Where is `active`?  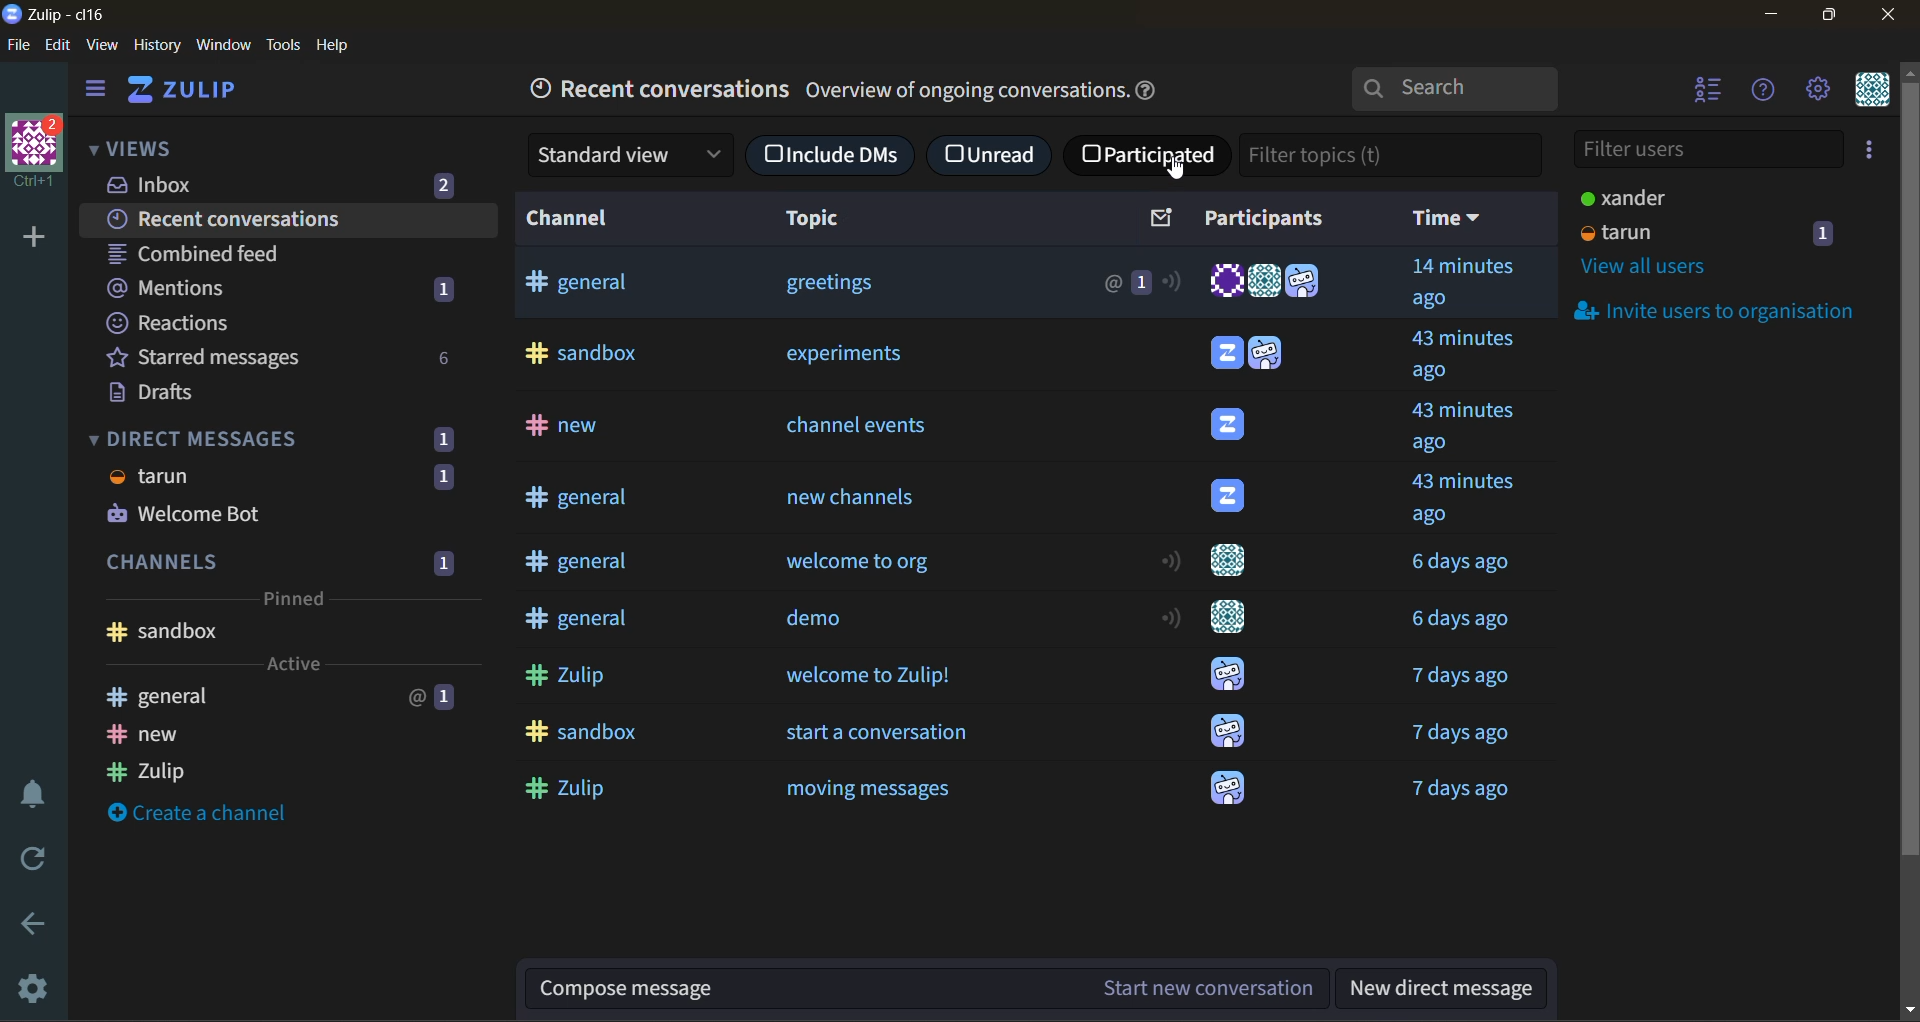 active is located at coordinates (294, 663).